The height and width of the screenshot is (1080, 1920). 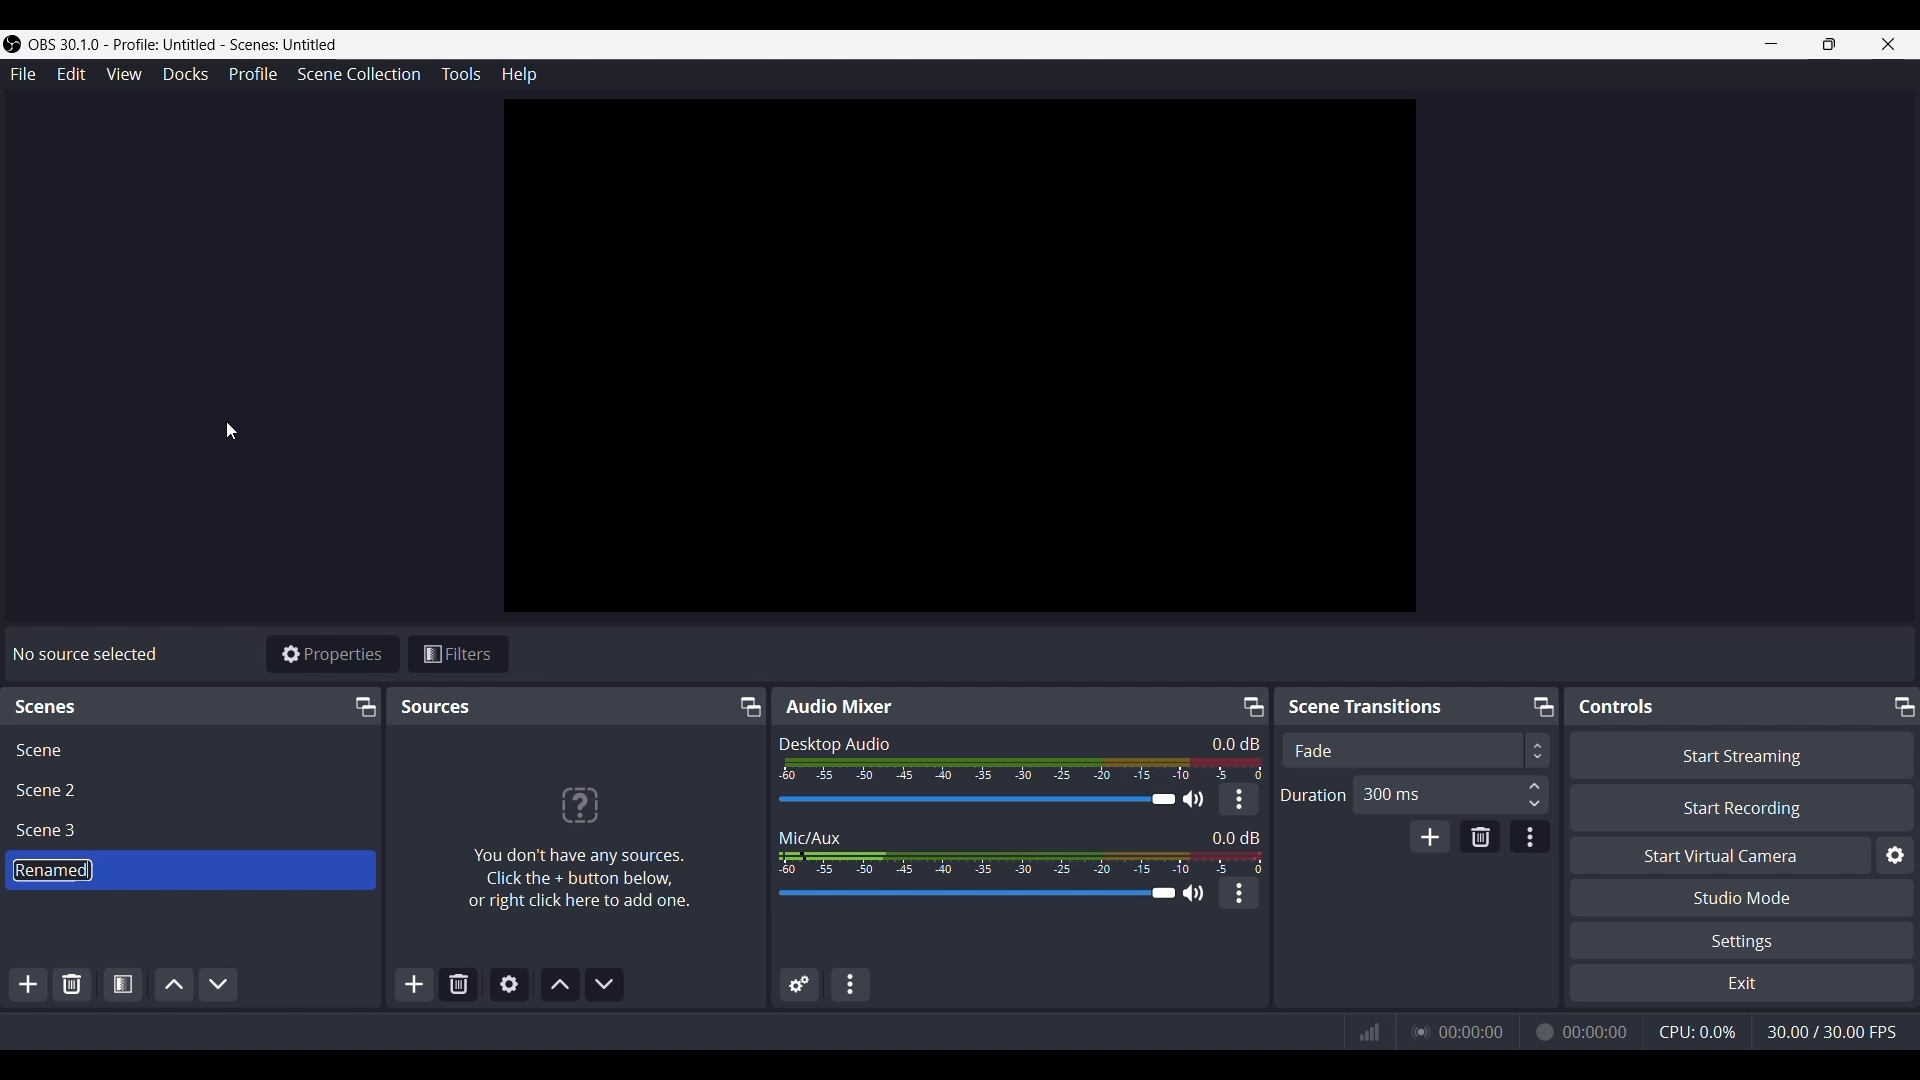 I want to click on Remove selected scene(s), so click(x=459, y=982).